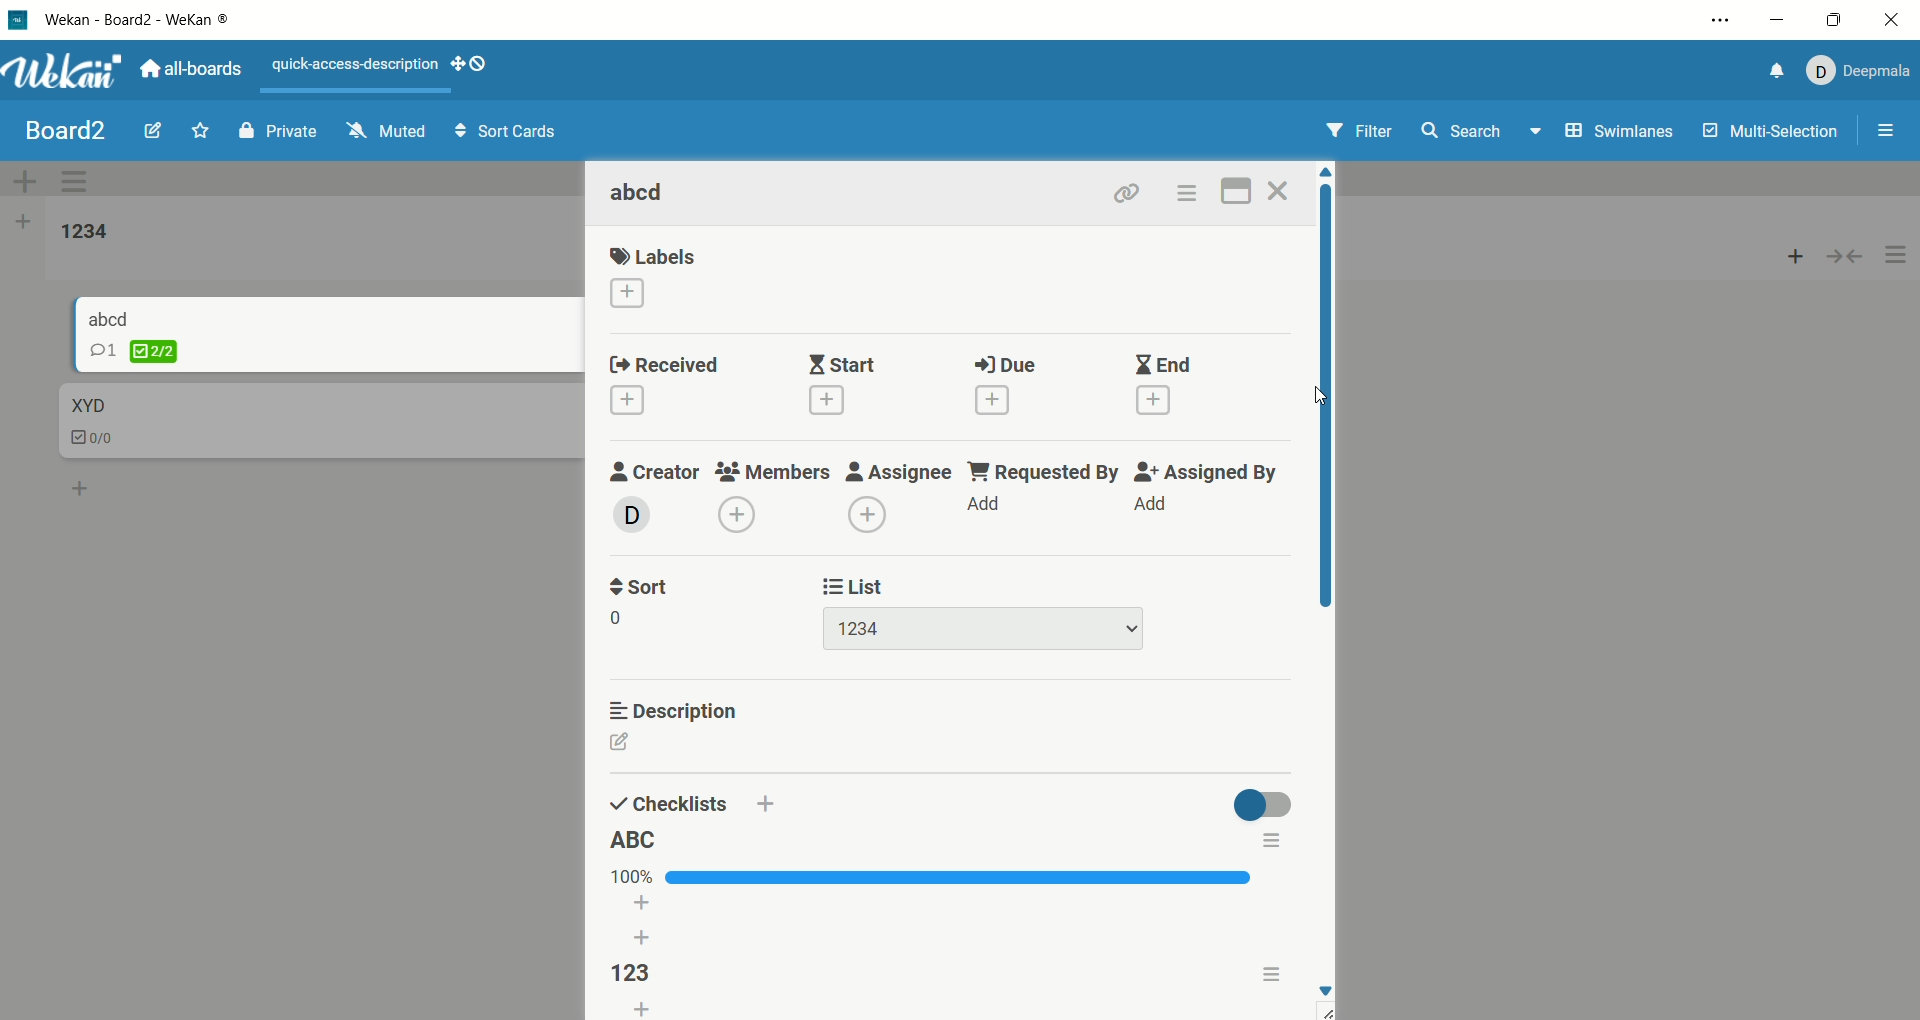 The width and height of the screenshot is (1920, 1020). Describe the element at coordinates (626, 294) in the screenshot. I see `add` at that location.